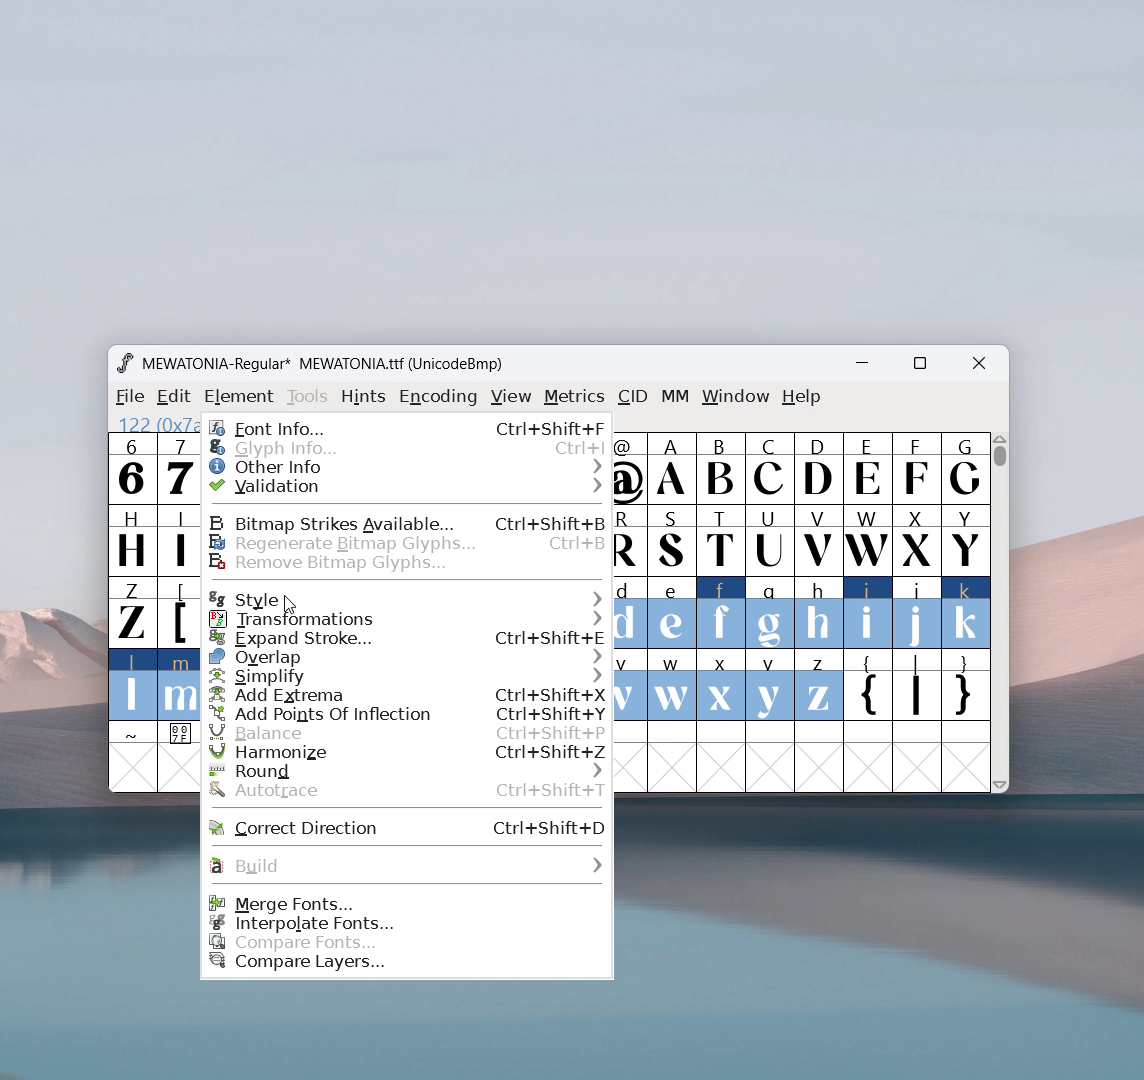 Image resolution: width=1144 pixels, height=1080 pixels. I want to click on MEWATONIA-Regular* MEWATONIA.ttf (UnicodeBmp), so click(326, 364).